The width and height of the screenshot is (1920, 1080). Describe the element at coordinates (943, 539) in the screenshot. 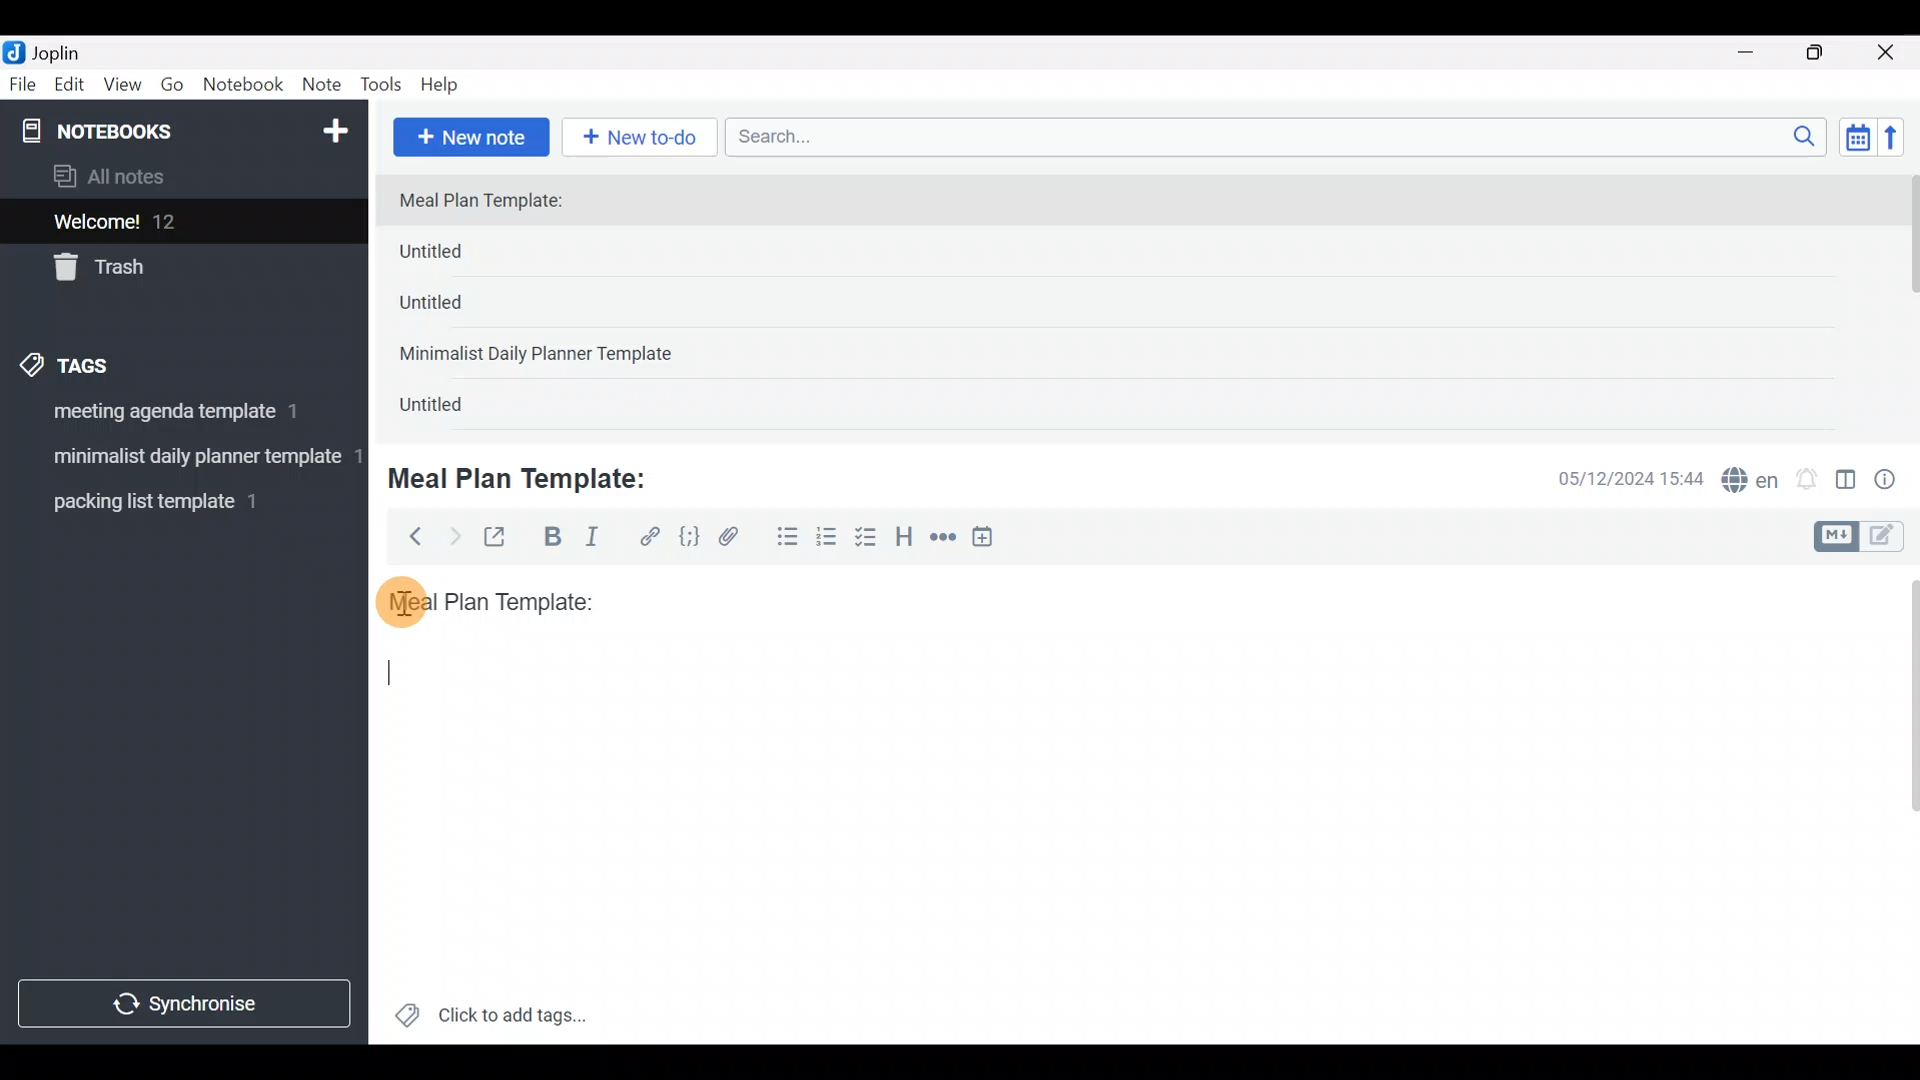

I see `Horizontal rule` at that location.